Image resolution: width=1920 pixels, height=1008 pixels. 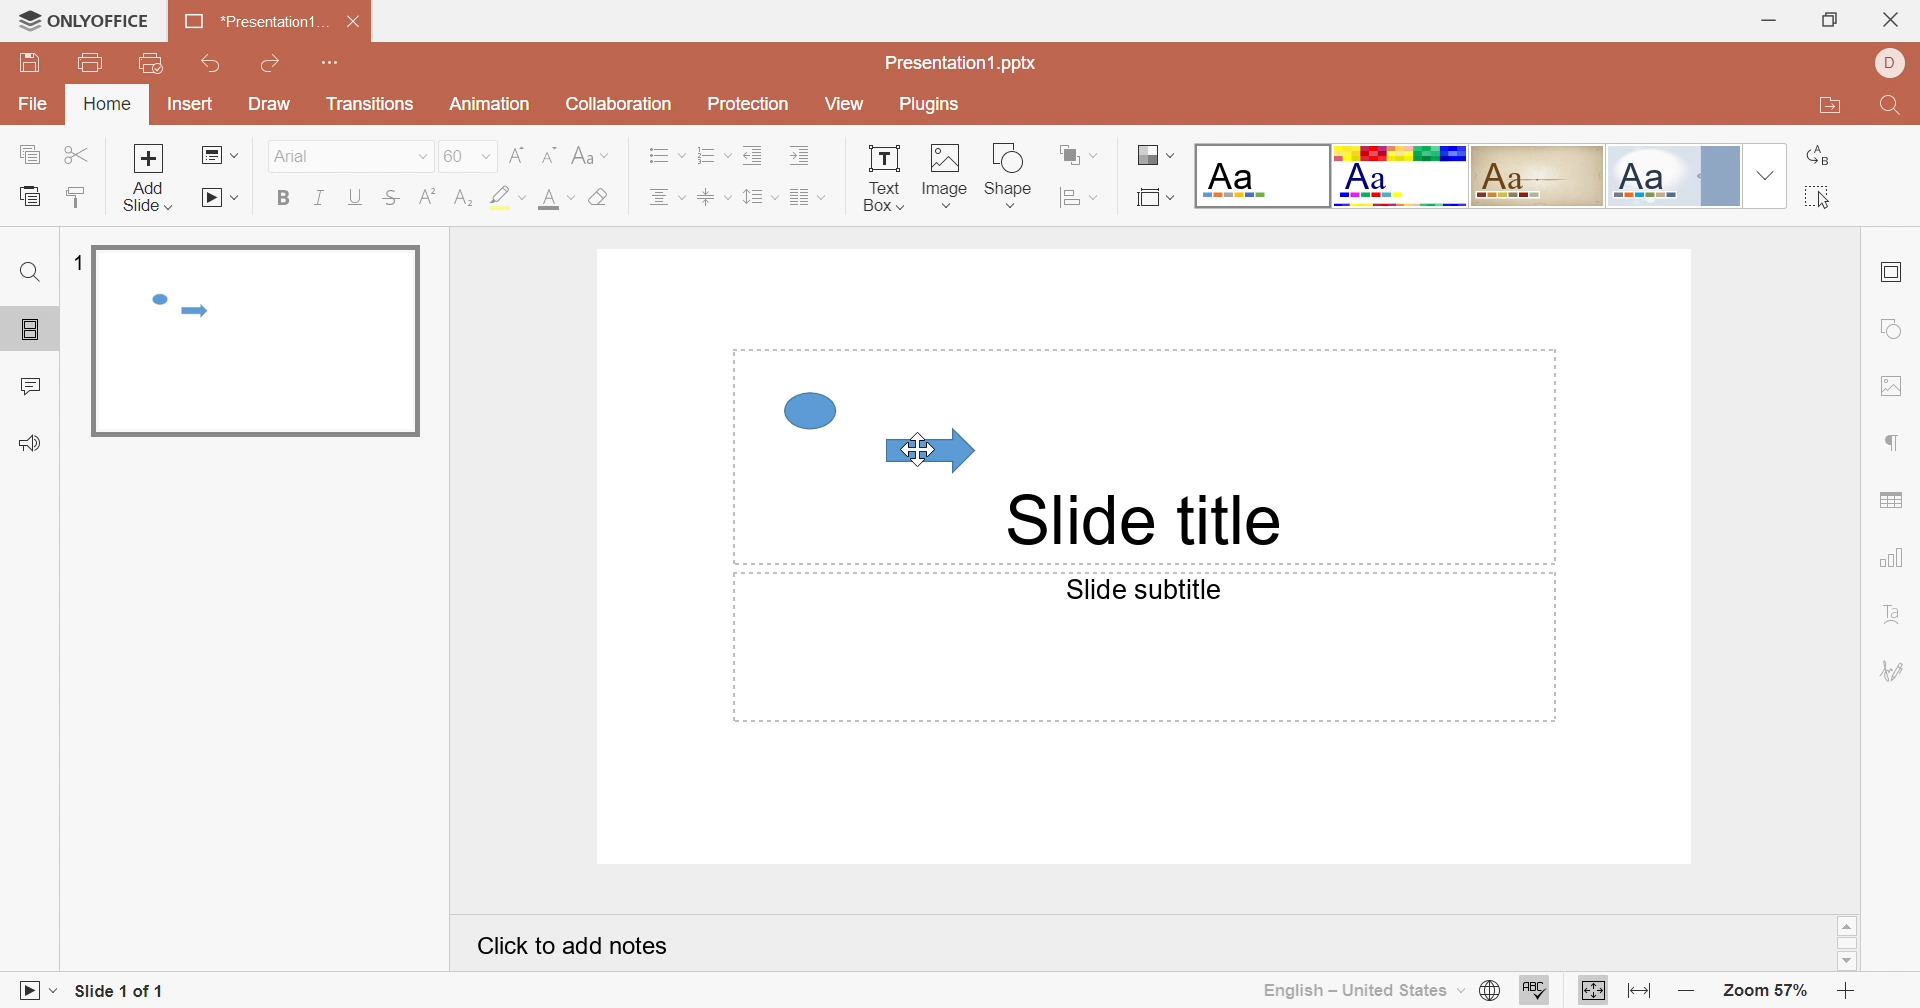 I want to click on Slide subtitle, so click(x=1136, y=593).